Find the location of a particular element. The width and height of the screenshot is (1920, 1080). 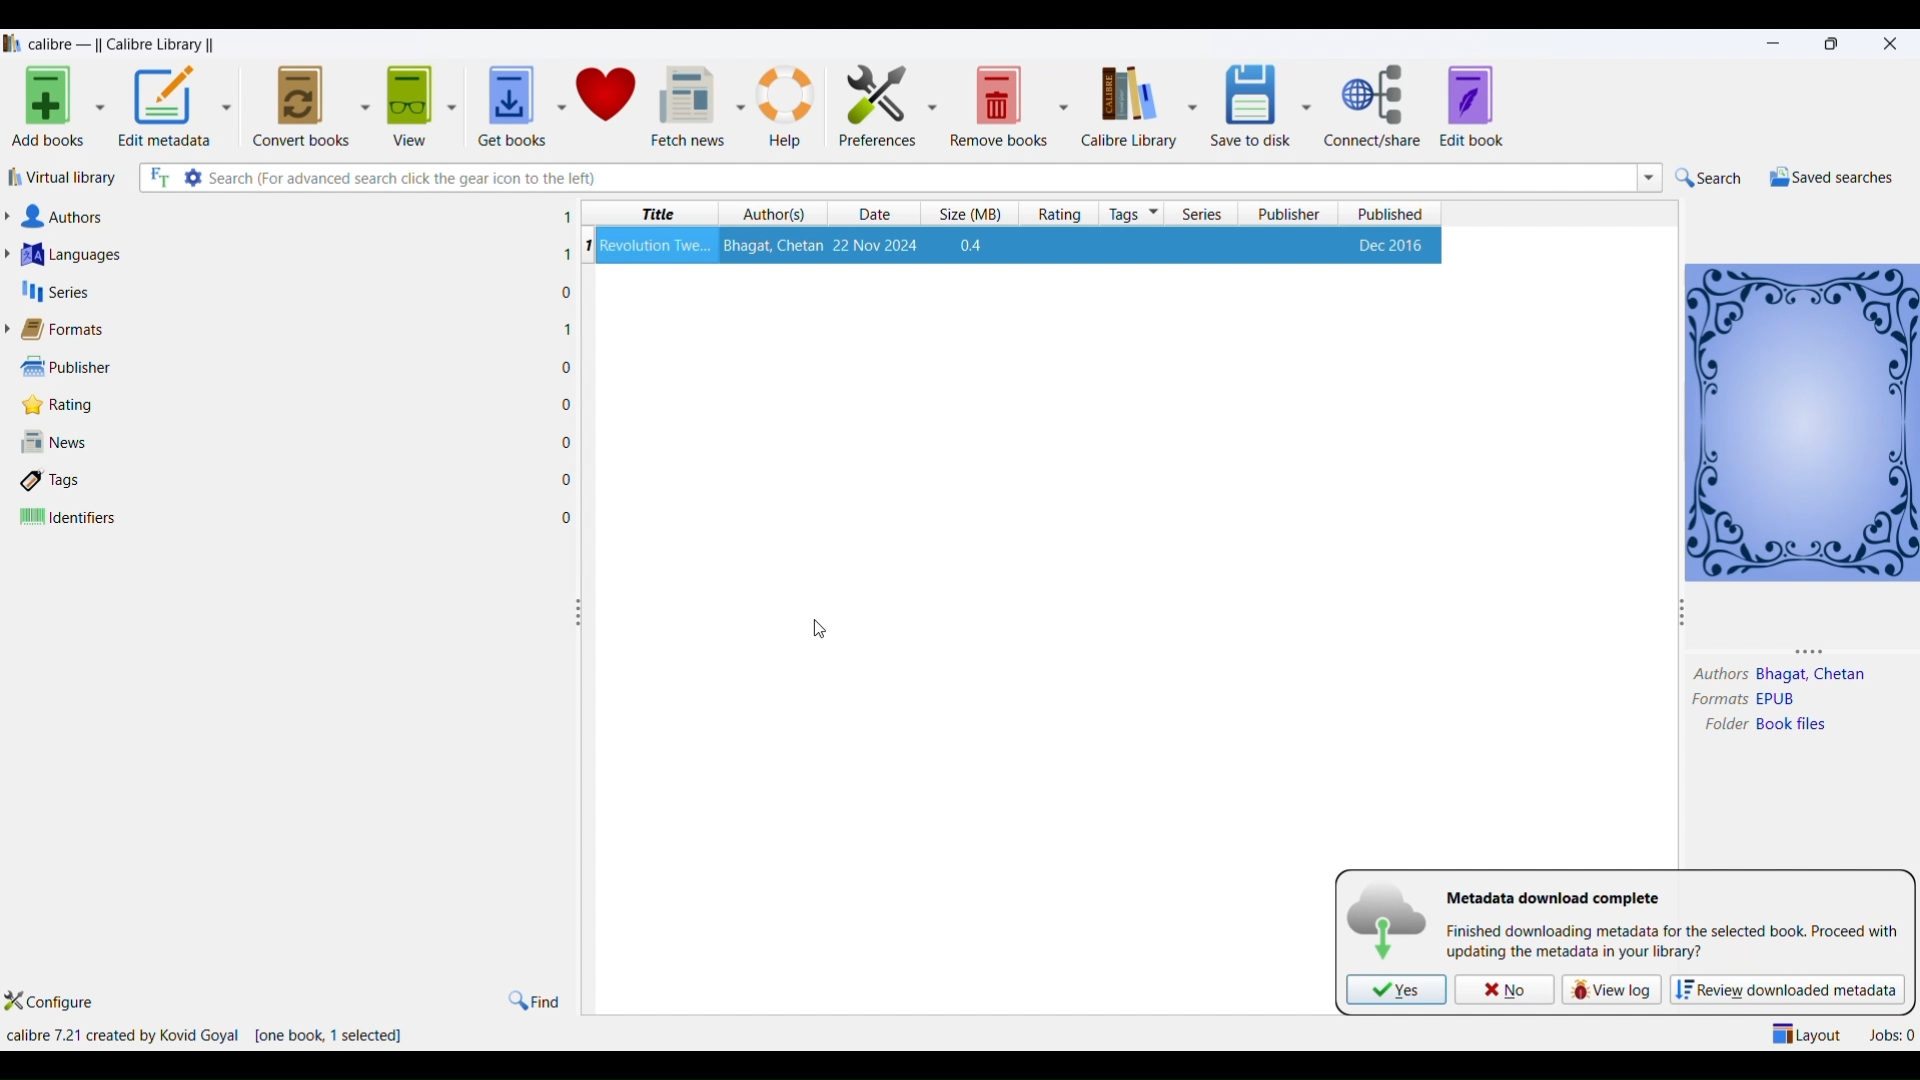

total books and selected books is located at coordinates (339, 1037).